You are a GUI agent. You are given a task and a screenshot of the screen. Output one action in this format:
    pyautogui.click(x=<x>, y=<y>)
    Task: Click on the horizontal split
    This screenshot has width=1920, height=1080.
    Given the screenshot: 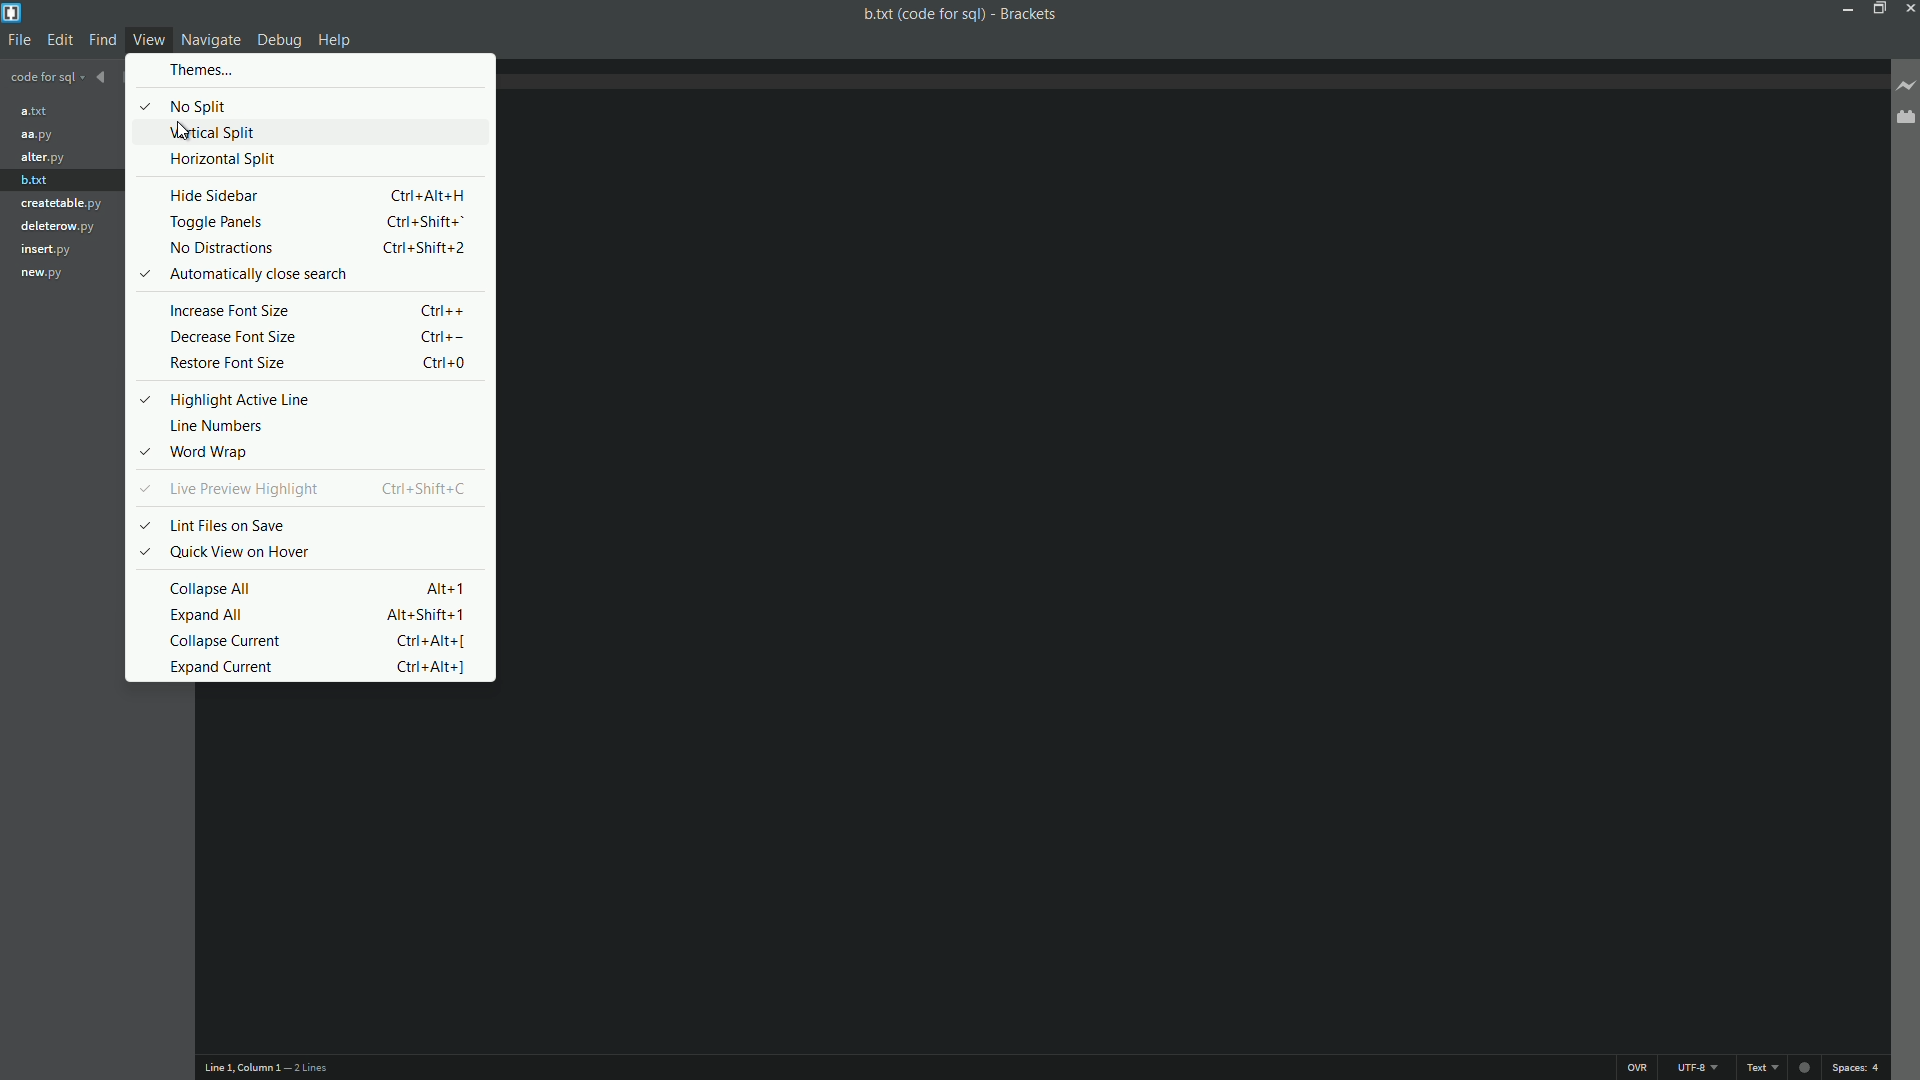 What is the action you would take?
    pyautogui.click(x=316, y=157)
    